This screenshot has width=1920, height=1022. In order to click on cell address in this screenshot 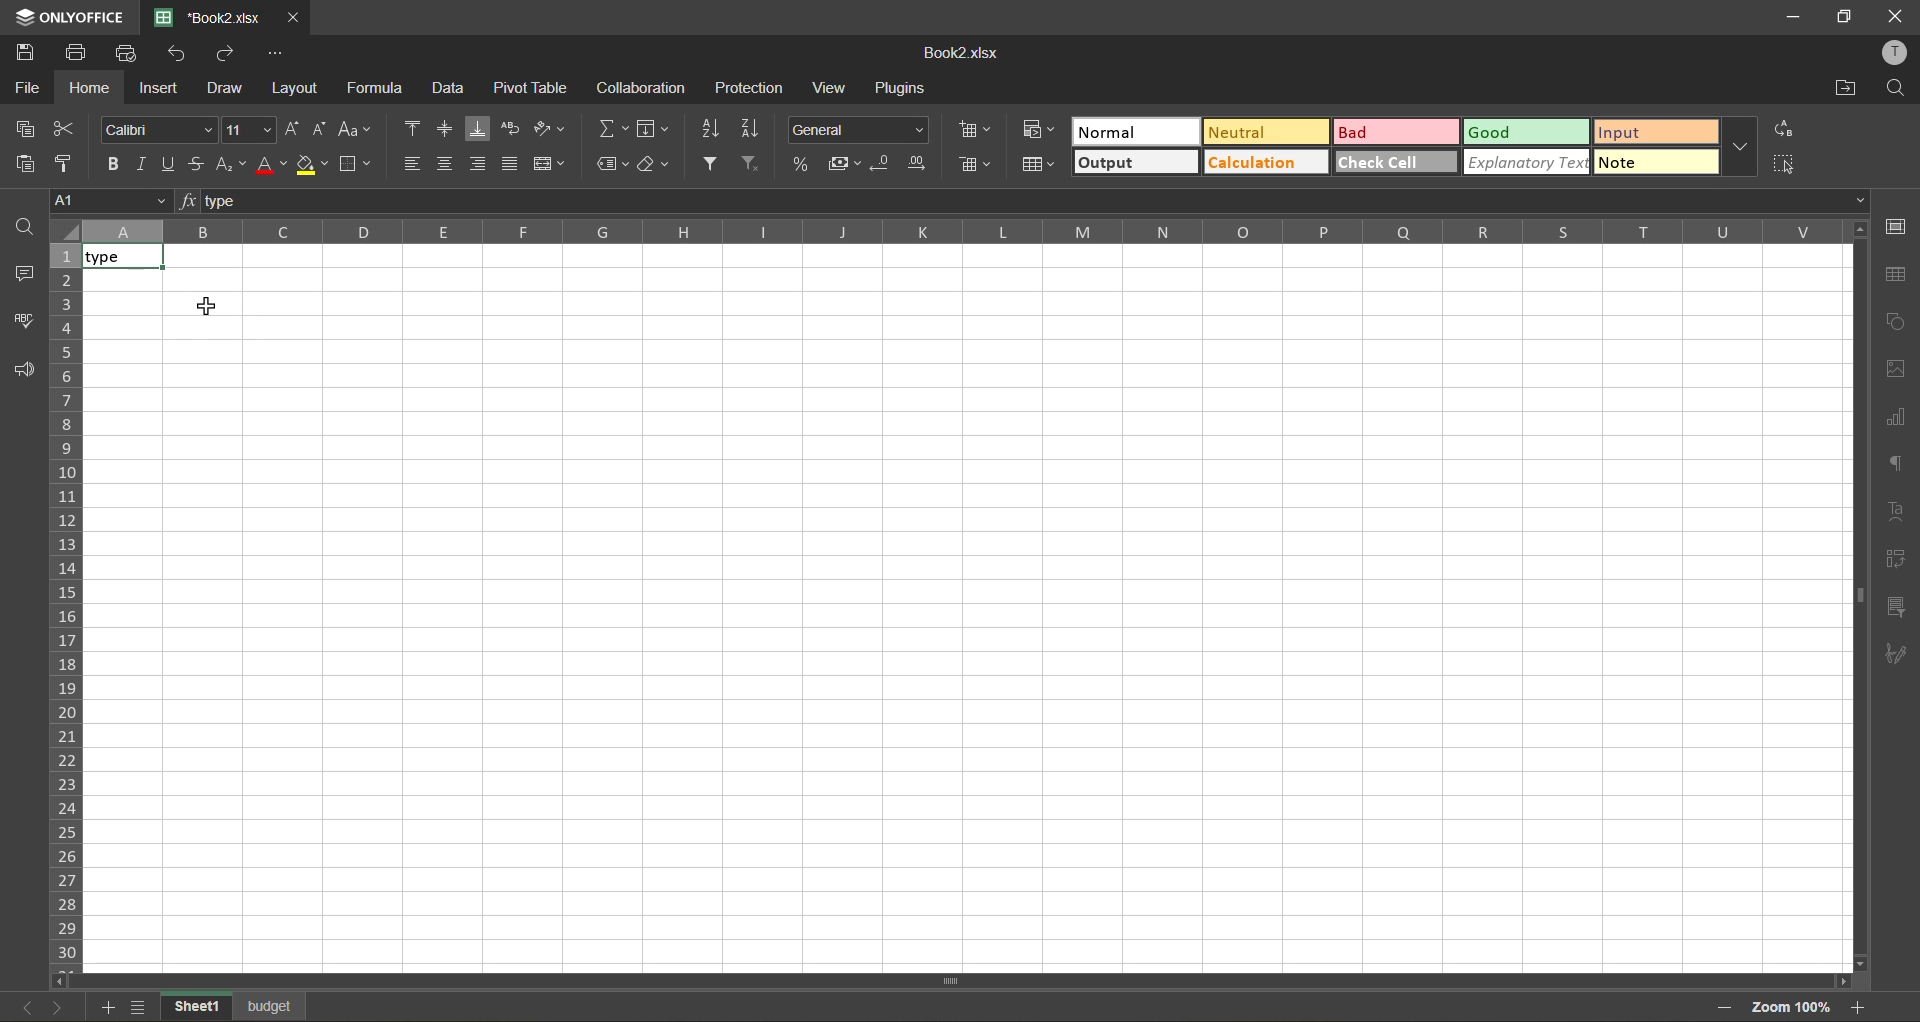, I will do `click(113, 202)`.